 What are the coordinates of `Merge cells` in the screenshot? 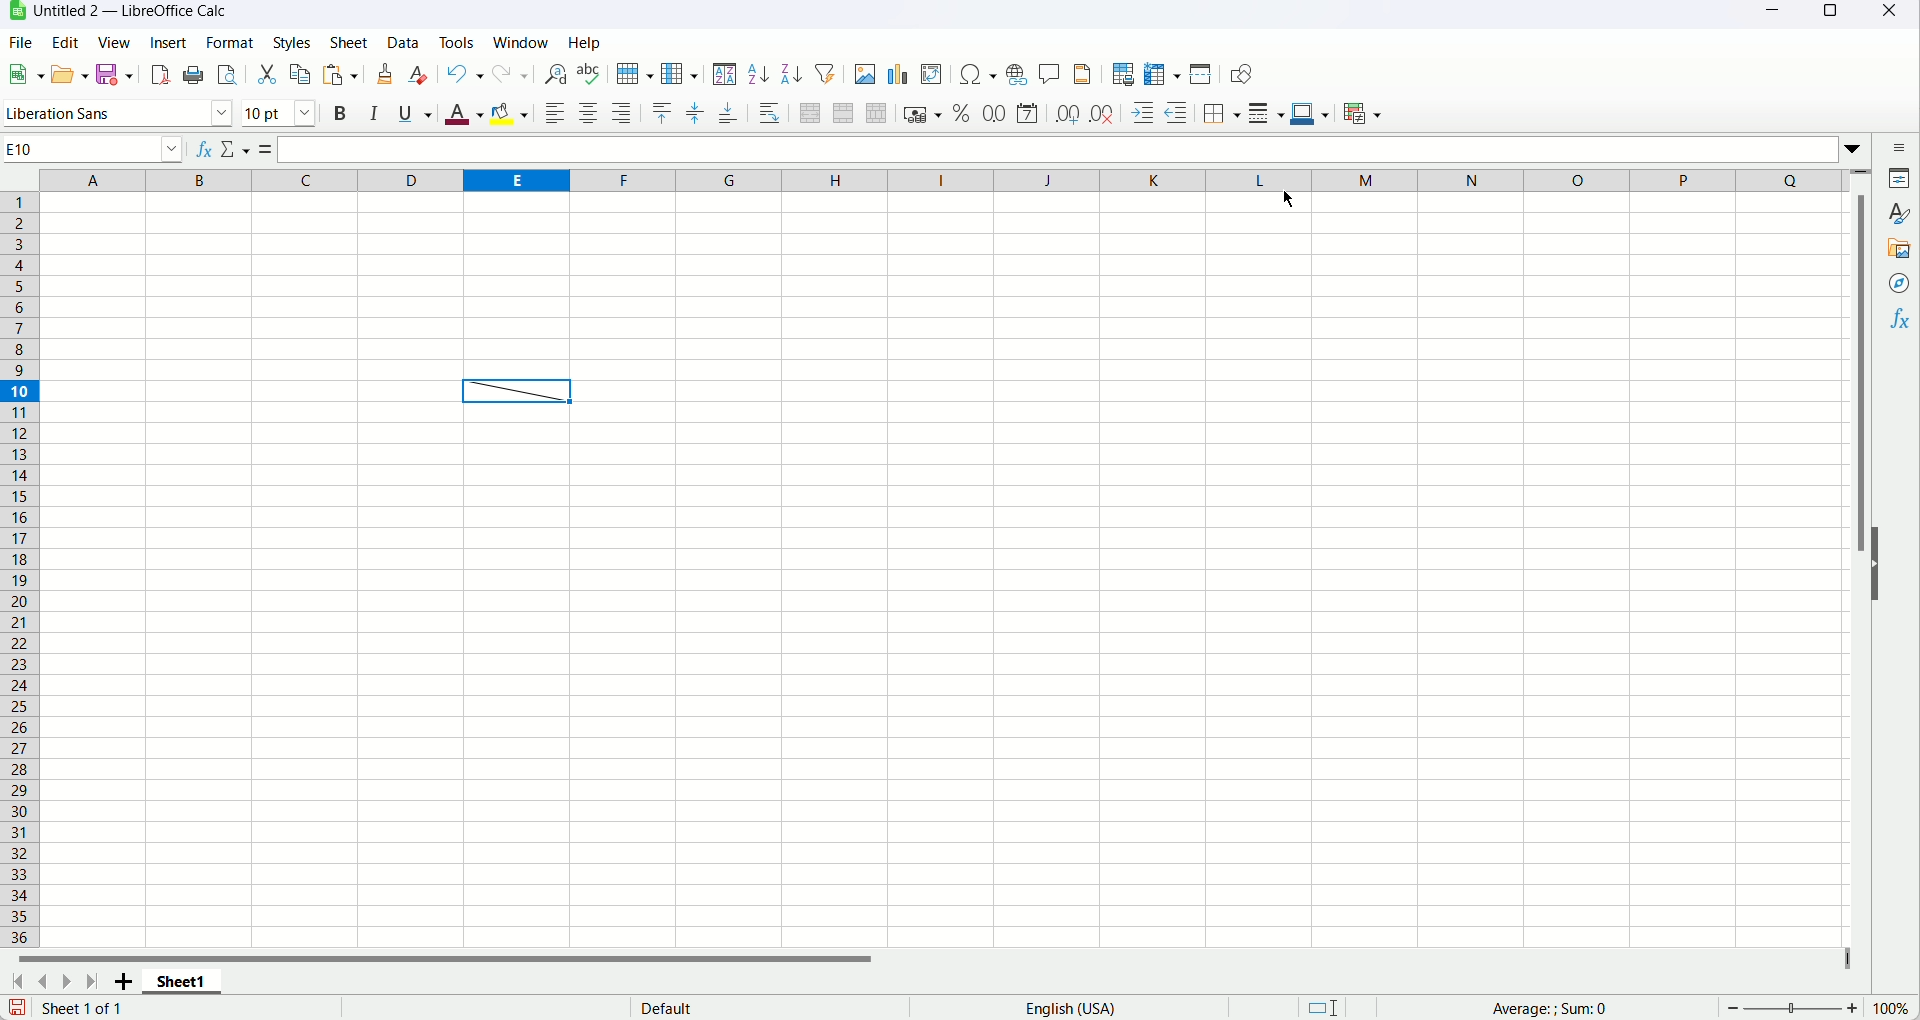 It's located at (845, 113).